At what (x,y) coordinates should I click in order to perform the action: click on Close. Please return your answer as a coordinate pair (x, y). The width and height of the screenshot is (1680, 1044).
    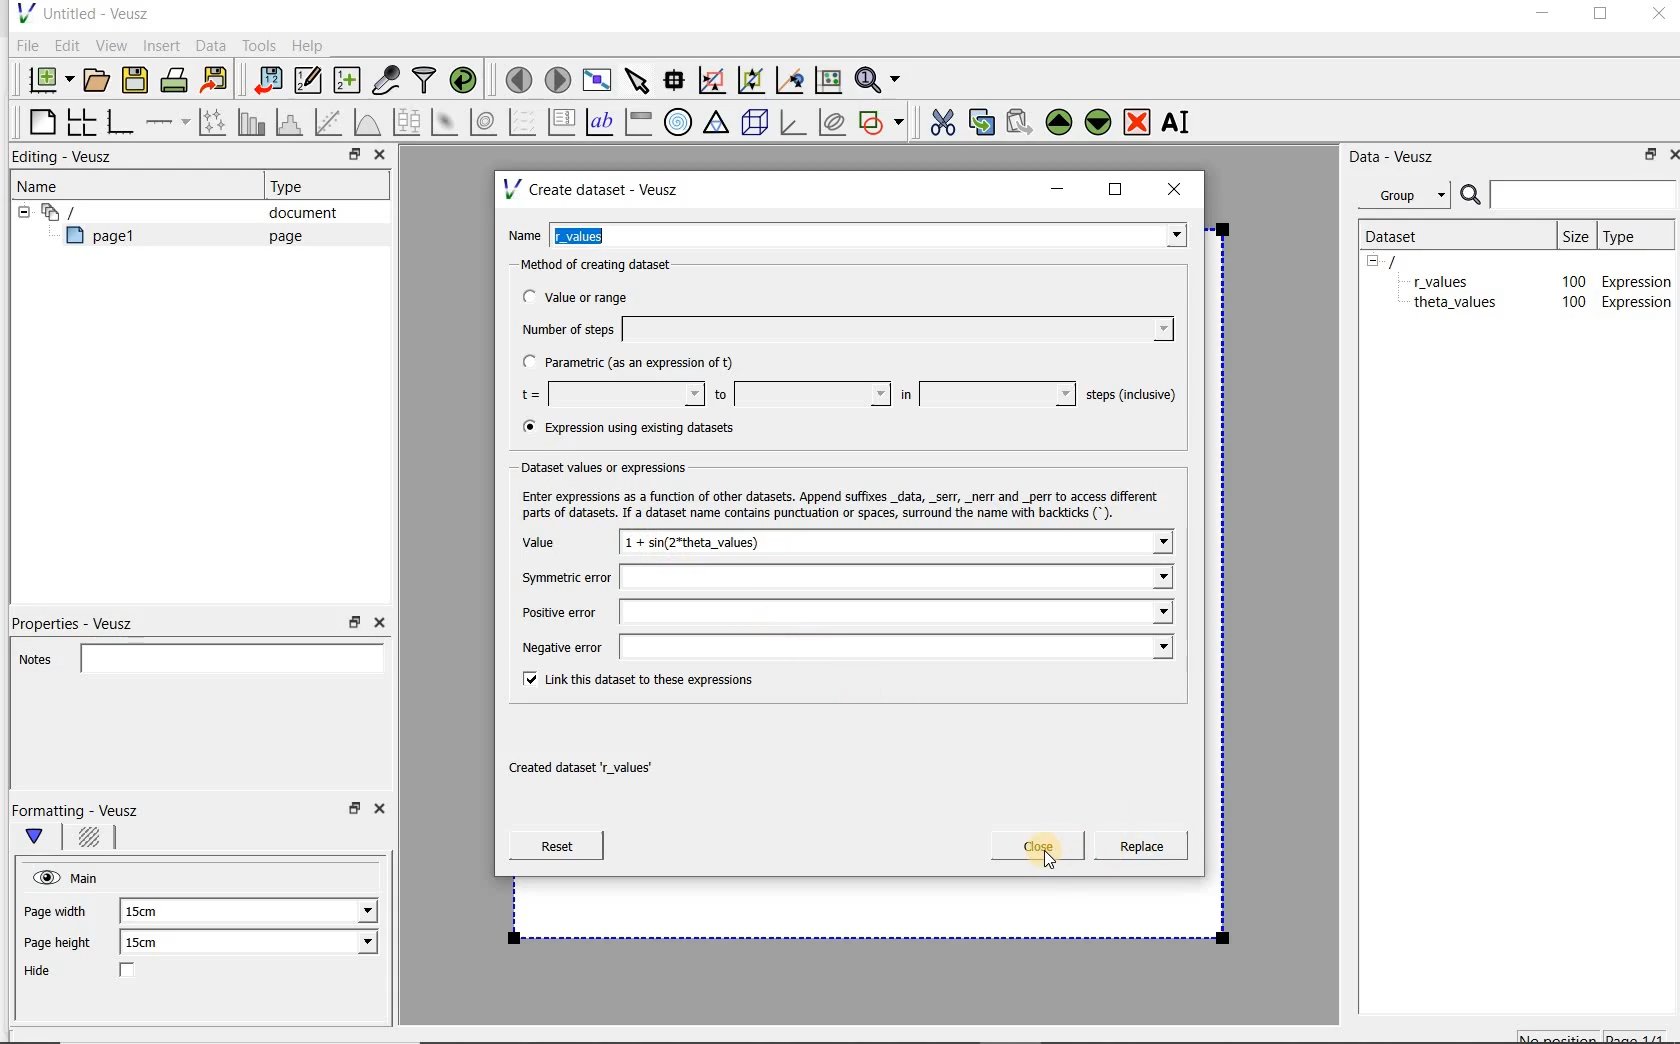
    Looking at the image, I should click on (378, 623).